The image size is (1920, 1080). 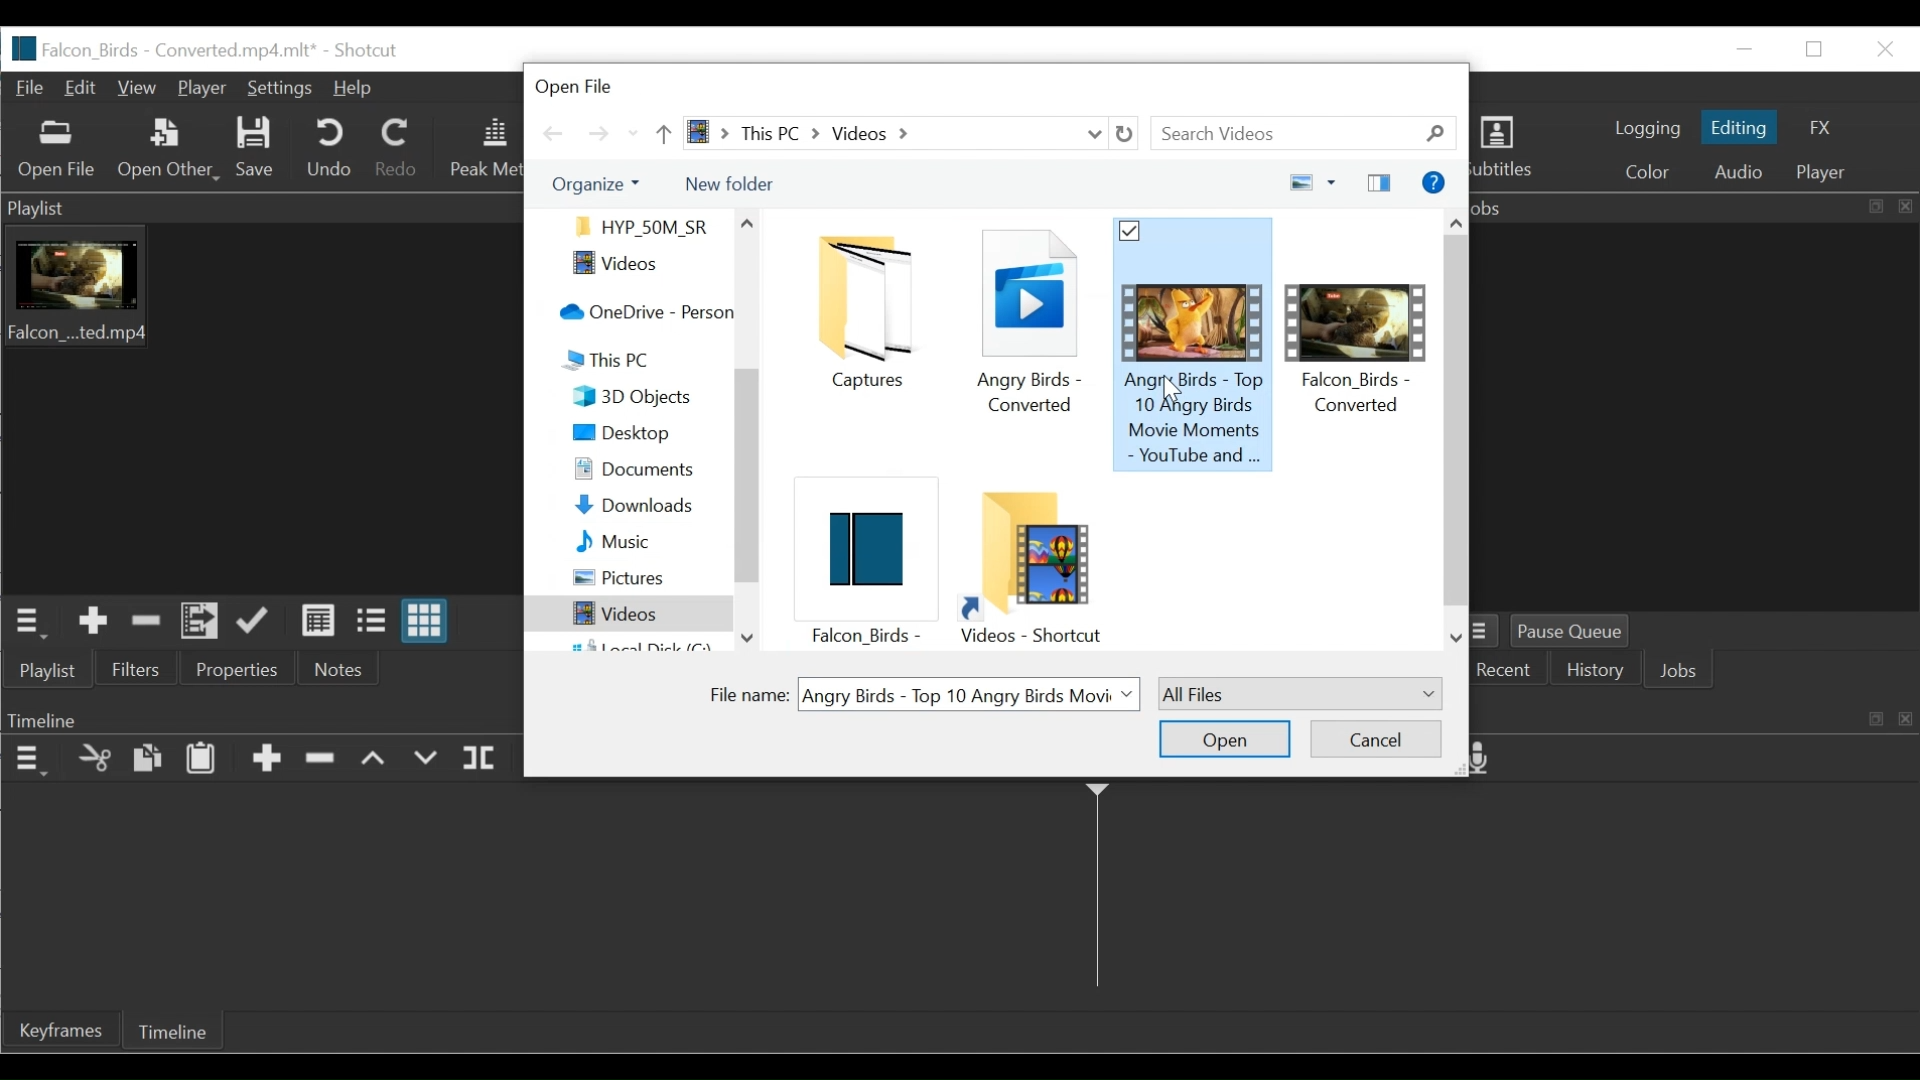 What do you see at coordinates (972, 694) in the screenshot?
I see `Angry Birds - Top 10 Angry Birds Movi ~` at bounding box center [972, 694].